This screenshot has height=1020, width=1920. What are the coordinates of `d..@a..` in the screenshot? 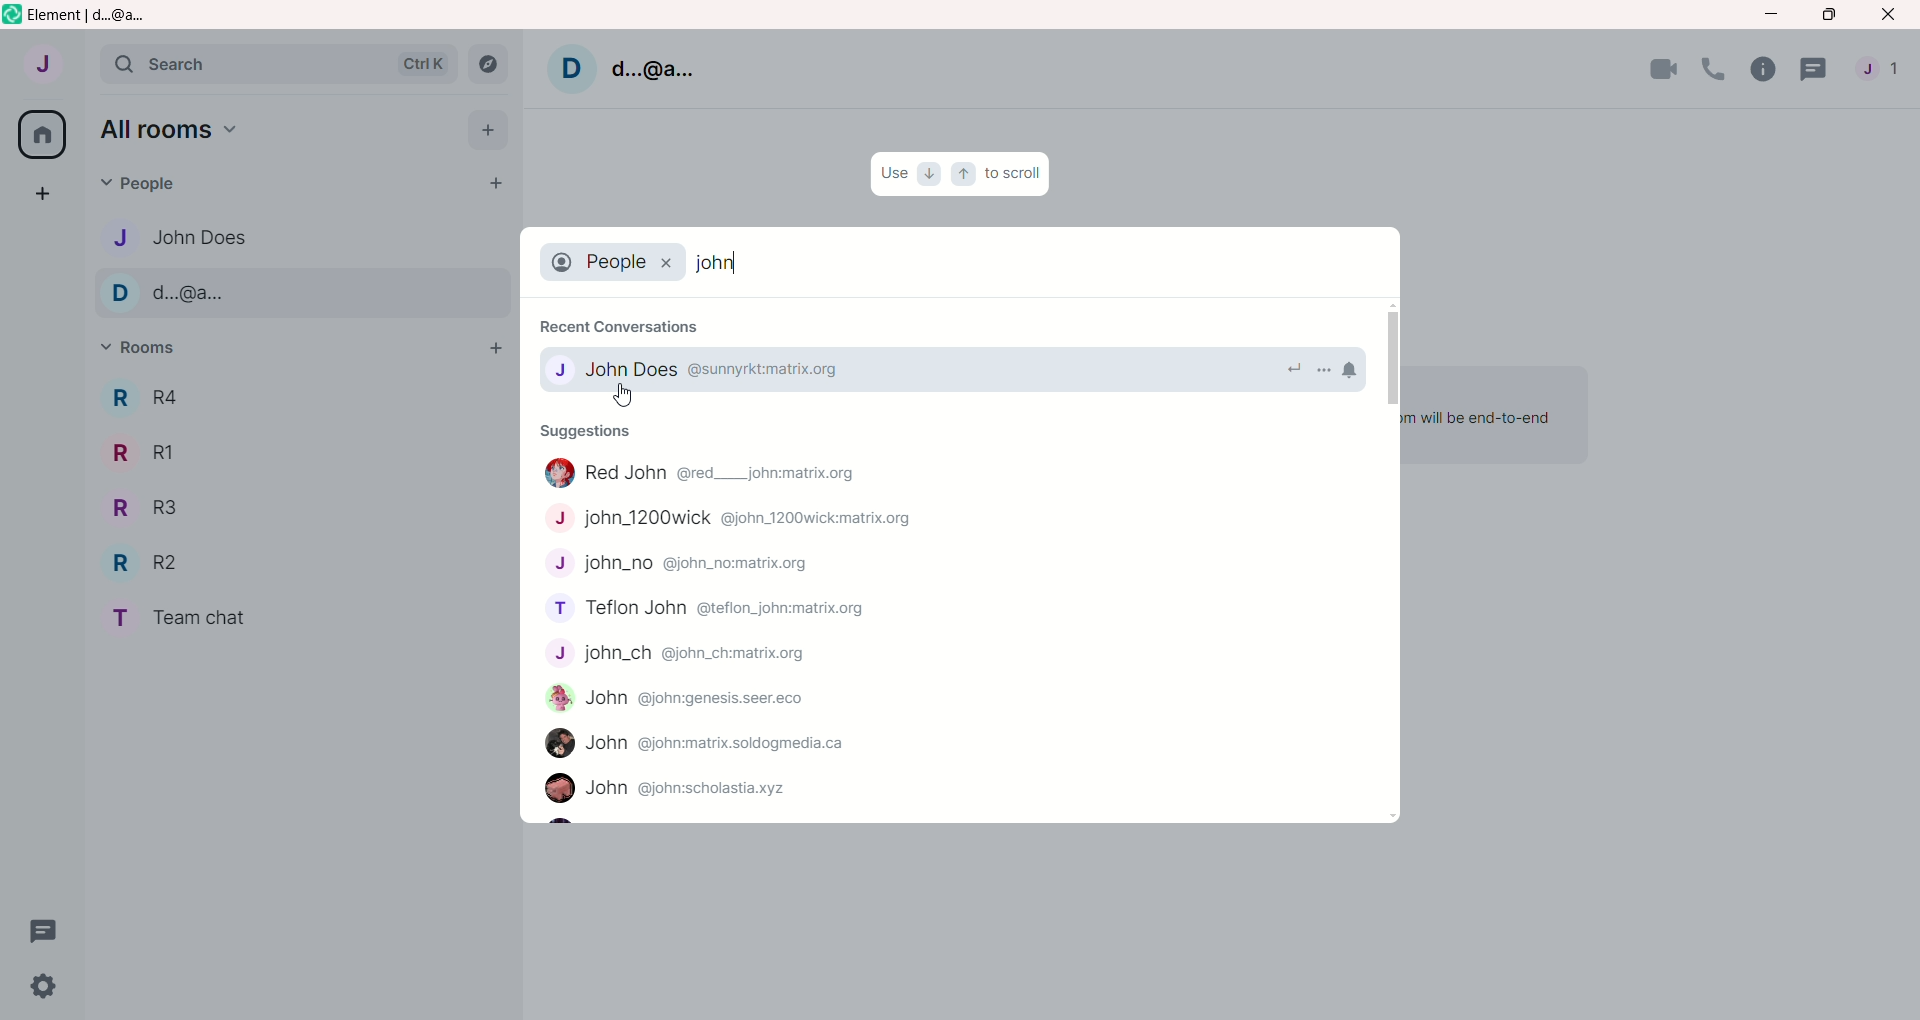 It's located at (652, 66).